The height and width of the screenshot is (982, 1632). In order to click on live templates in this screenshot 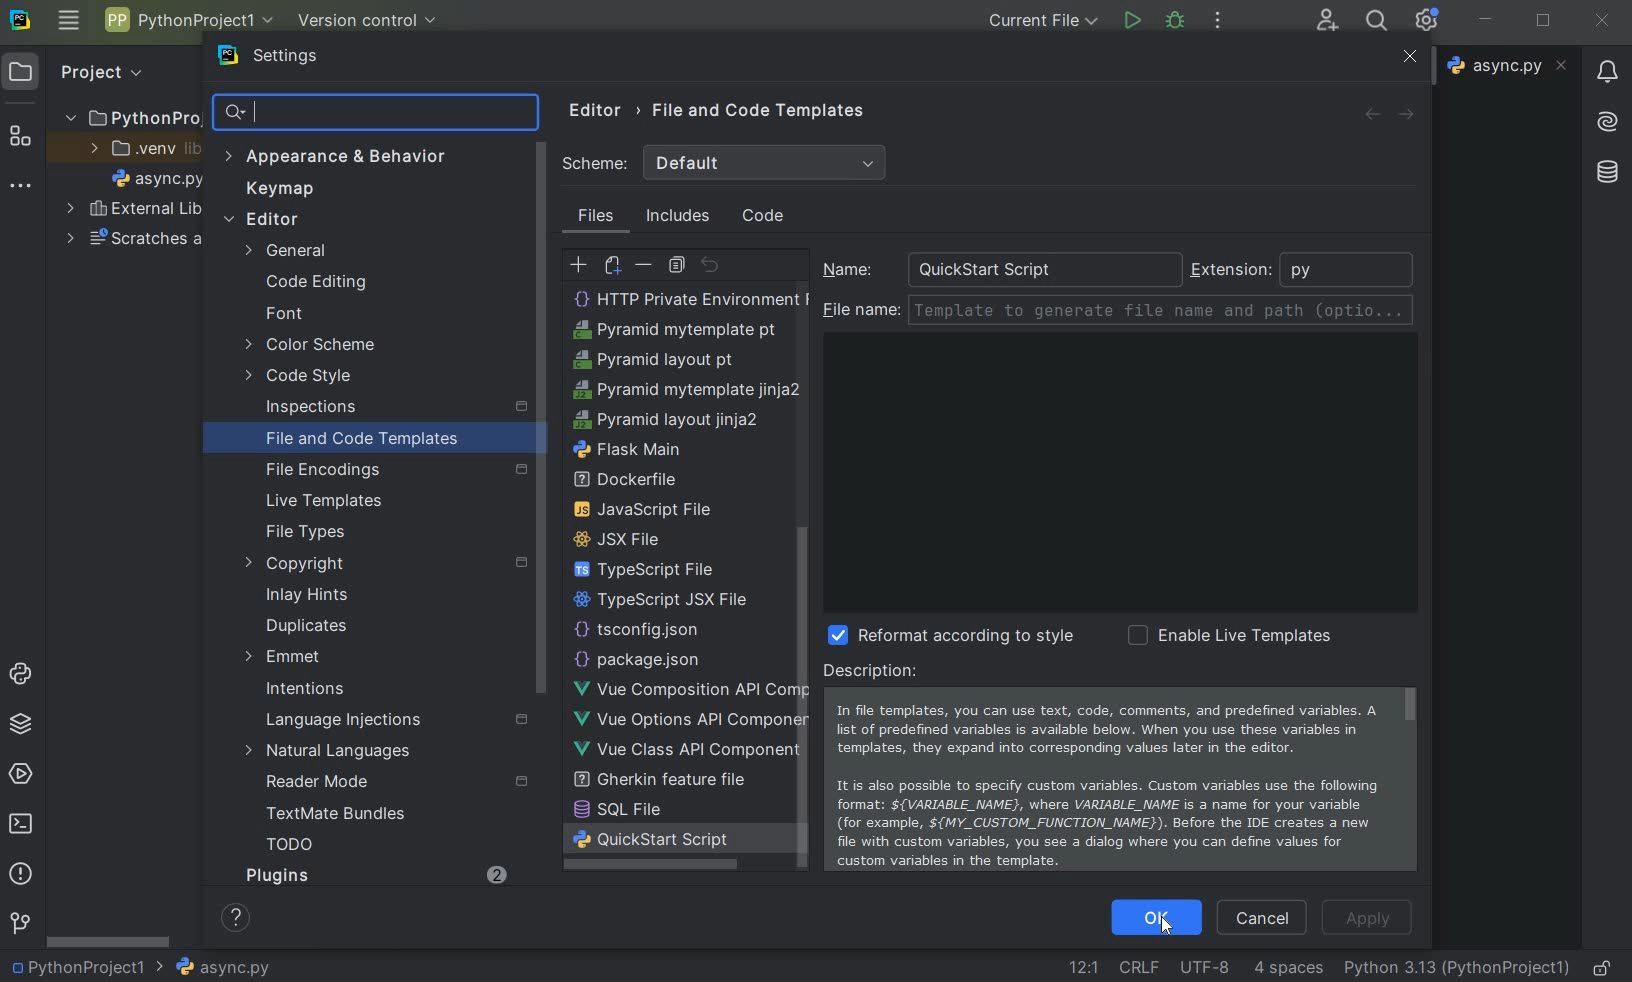, I will do `click(338, 502)`.